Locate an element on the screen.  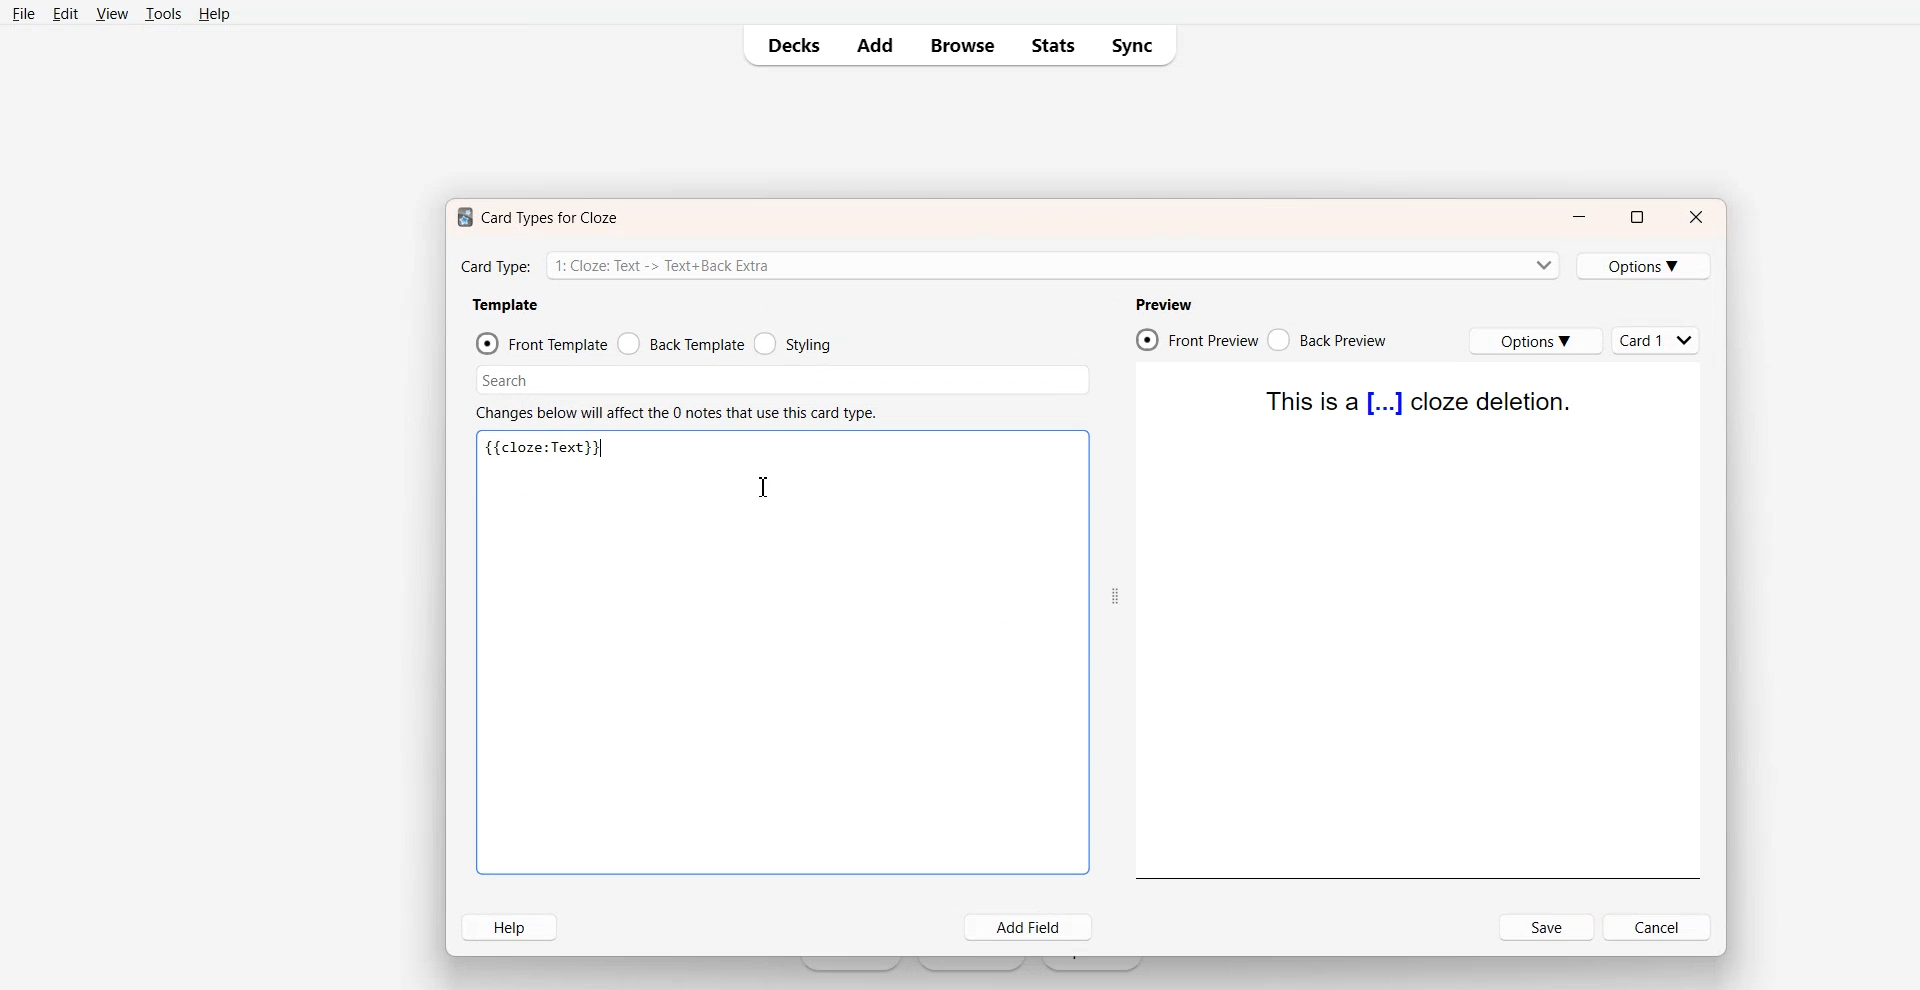
Search is located at coordinates (784, 380).